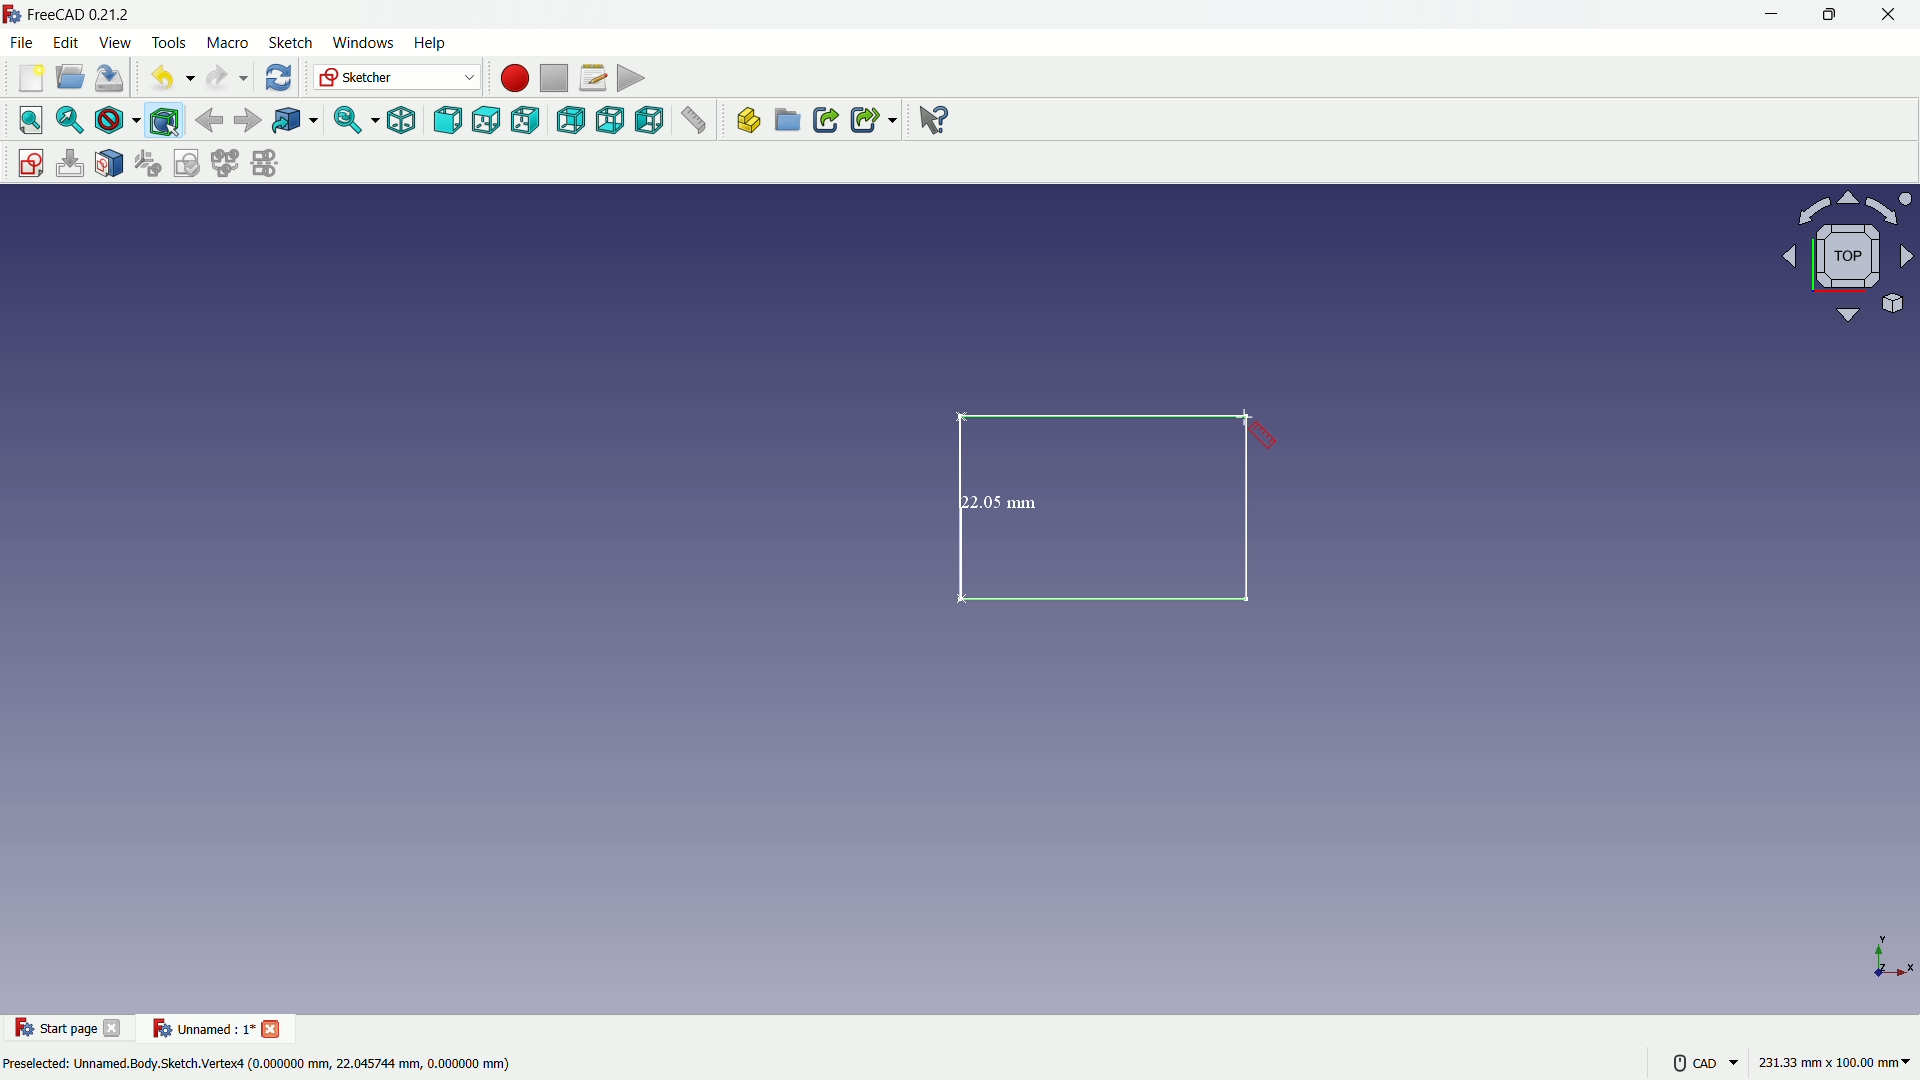 The height and width of the screenshot is (1080, 1920). Describe the element at coordinates (274, 1027) in the screenshot. I see `close project` at that location.